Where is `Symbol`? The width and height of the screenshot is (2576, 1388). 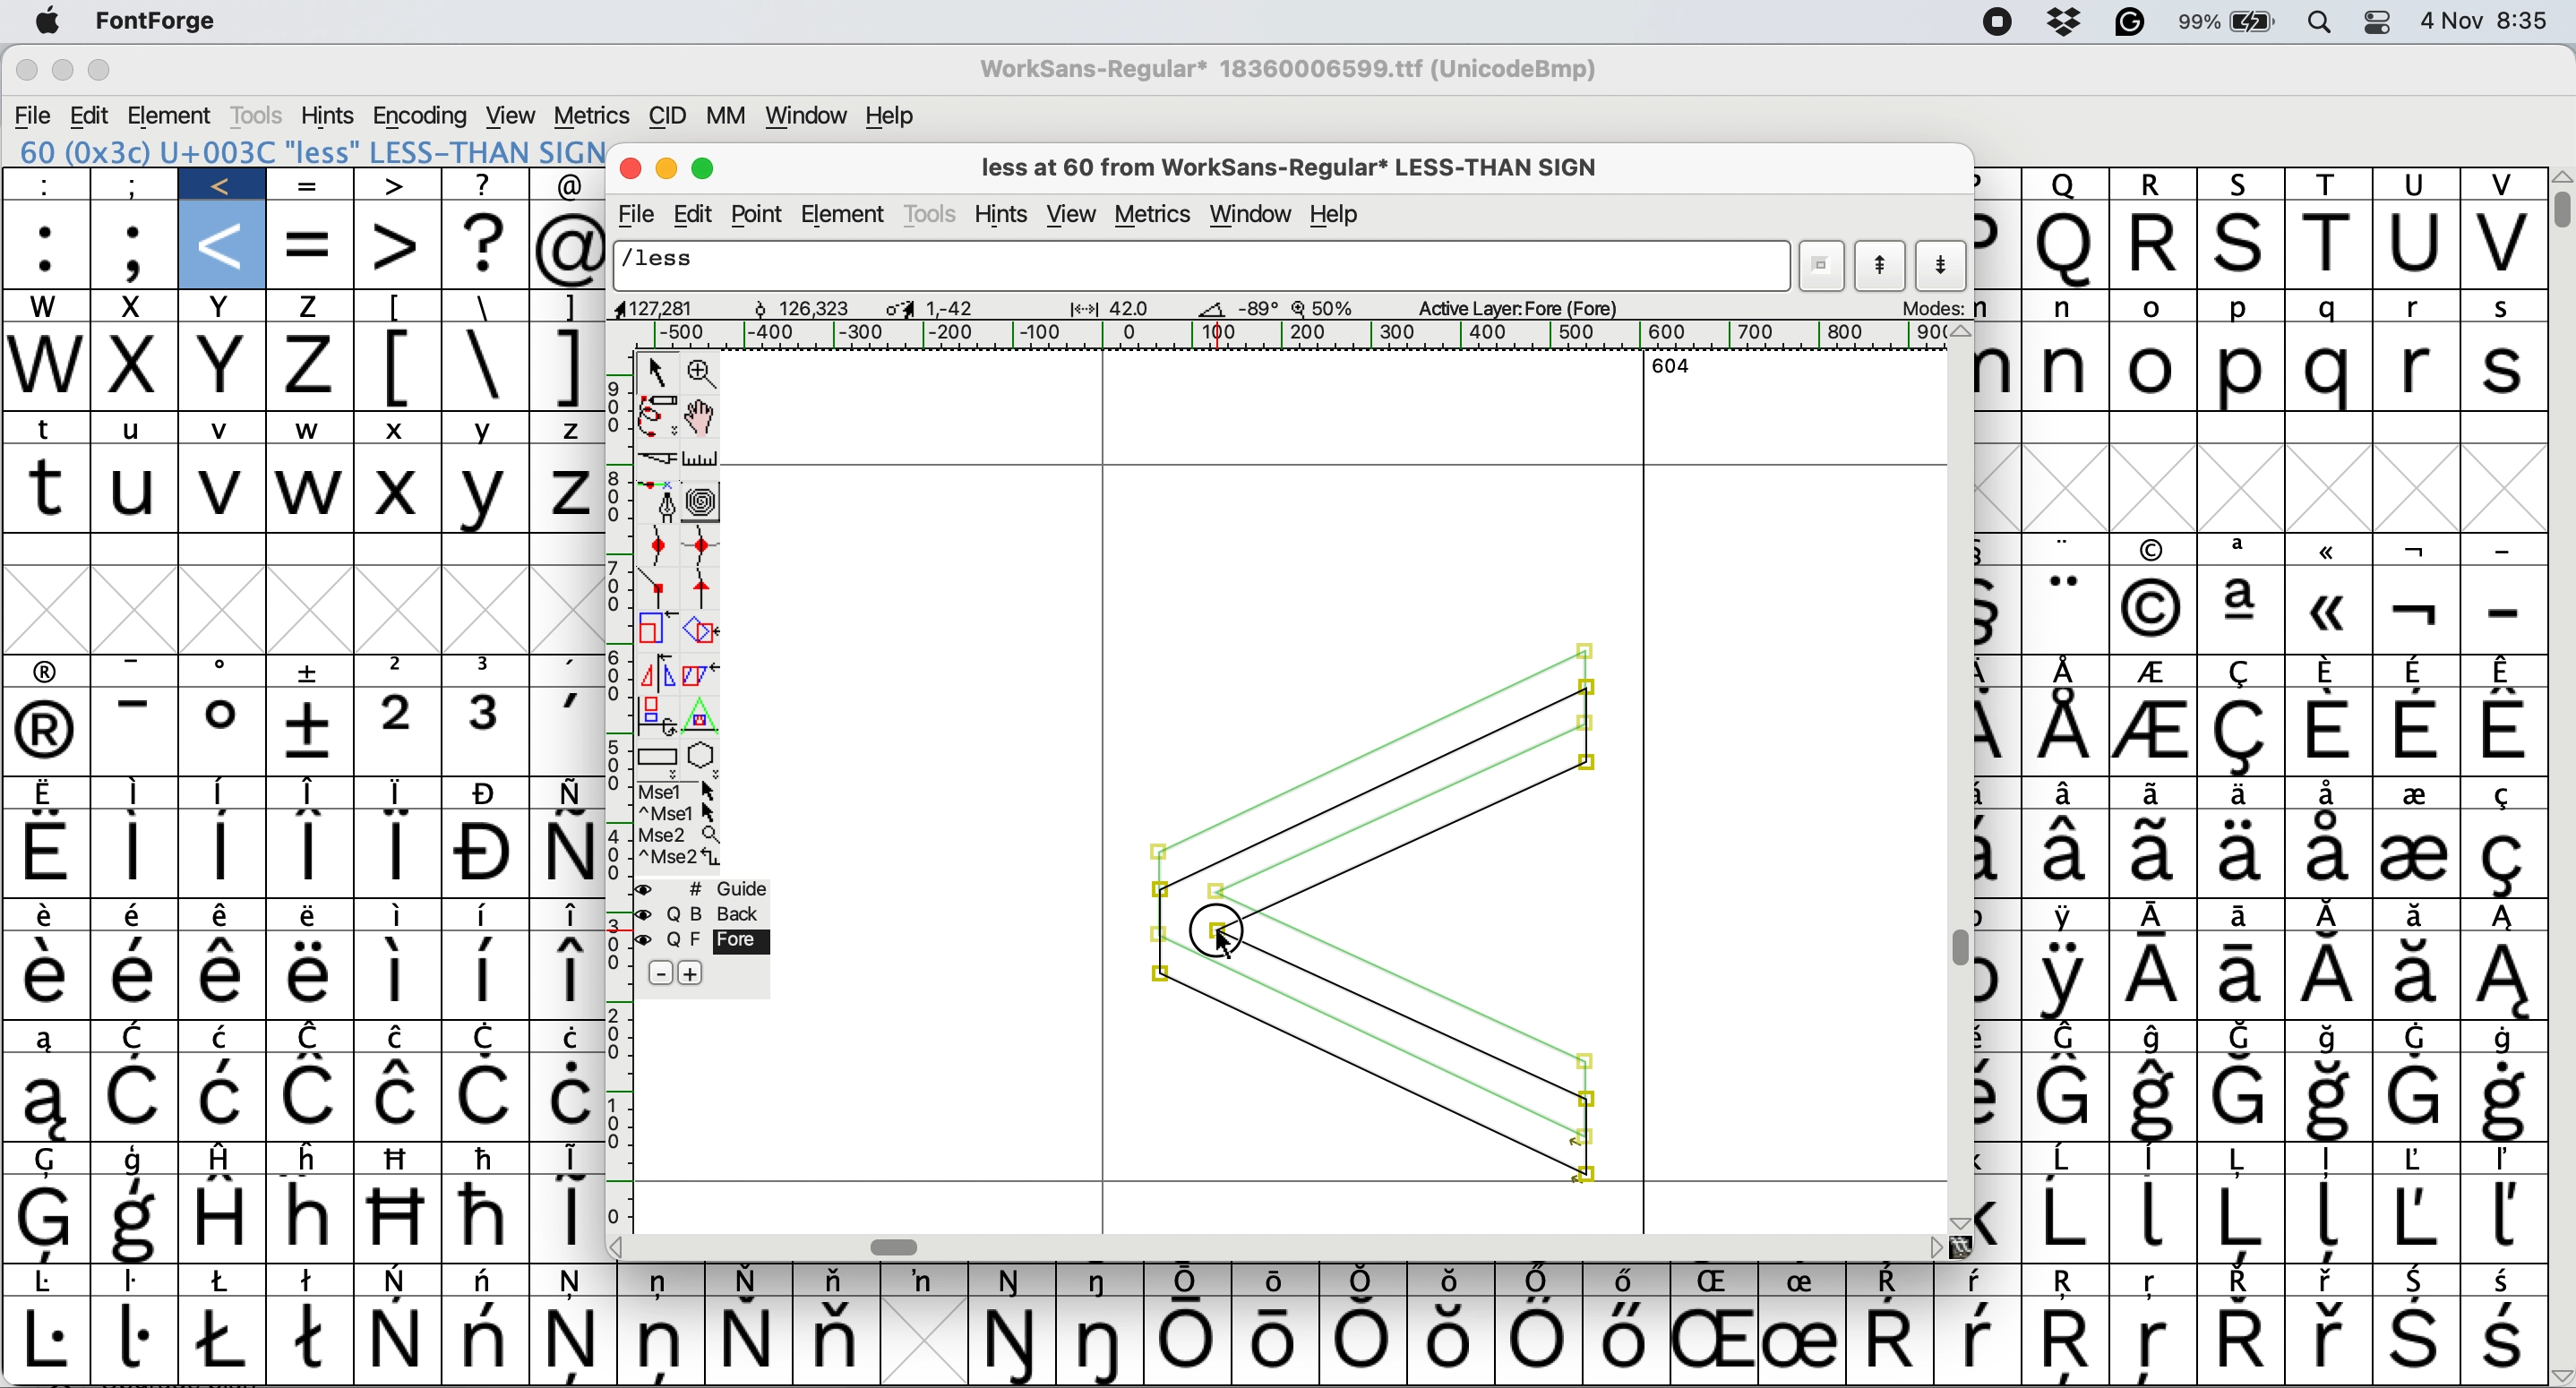
Symbol is located at coordinates (2155, 855).